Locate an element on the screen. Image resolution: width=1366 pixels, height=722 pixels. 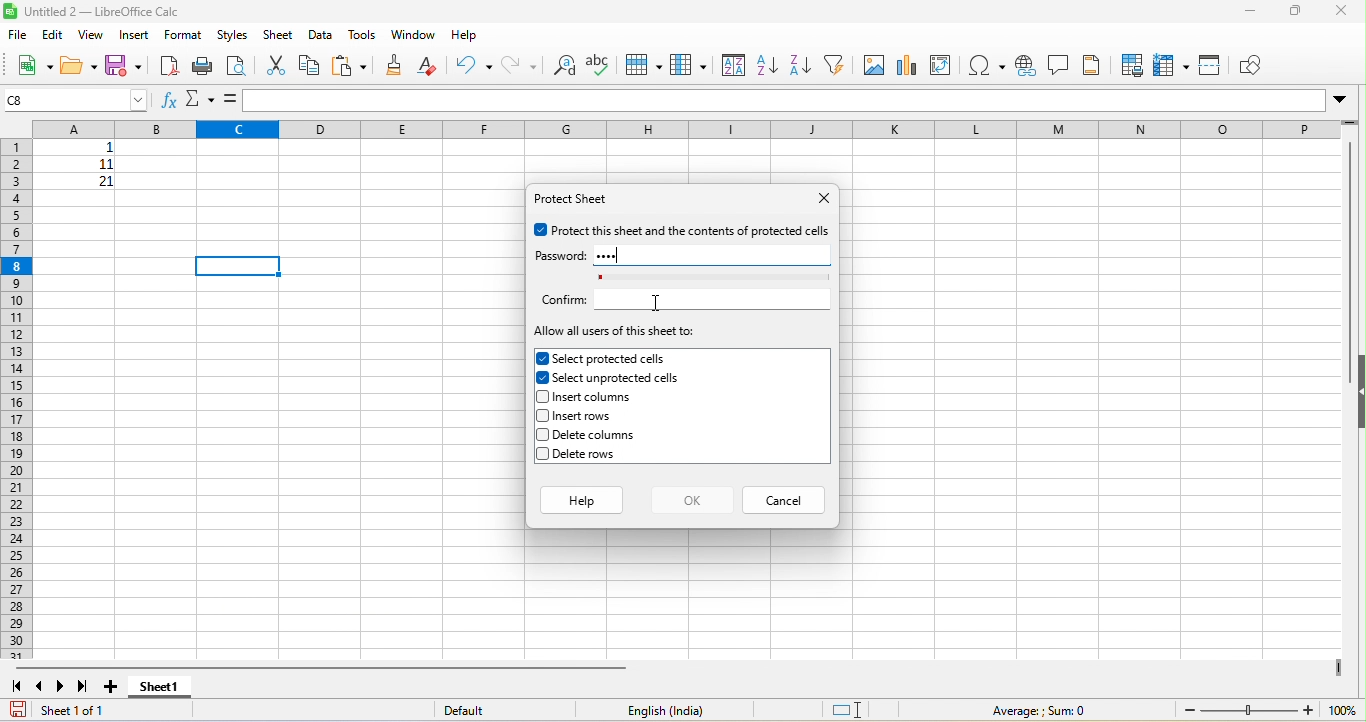
paste is located at coordinates (349, 66).